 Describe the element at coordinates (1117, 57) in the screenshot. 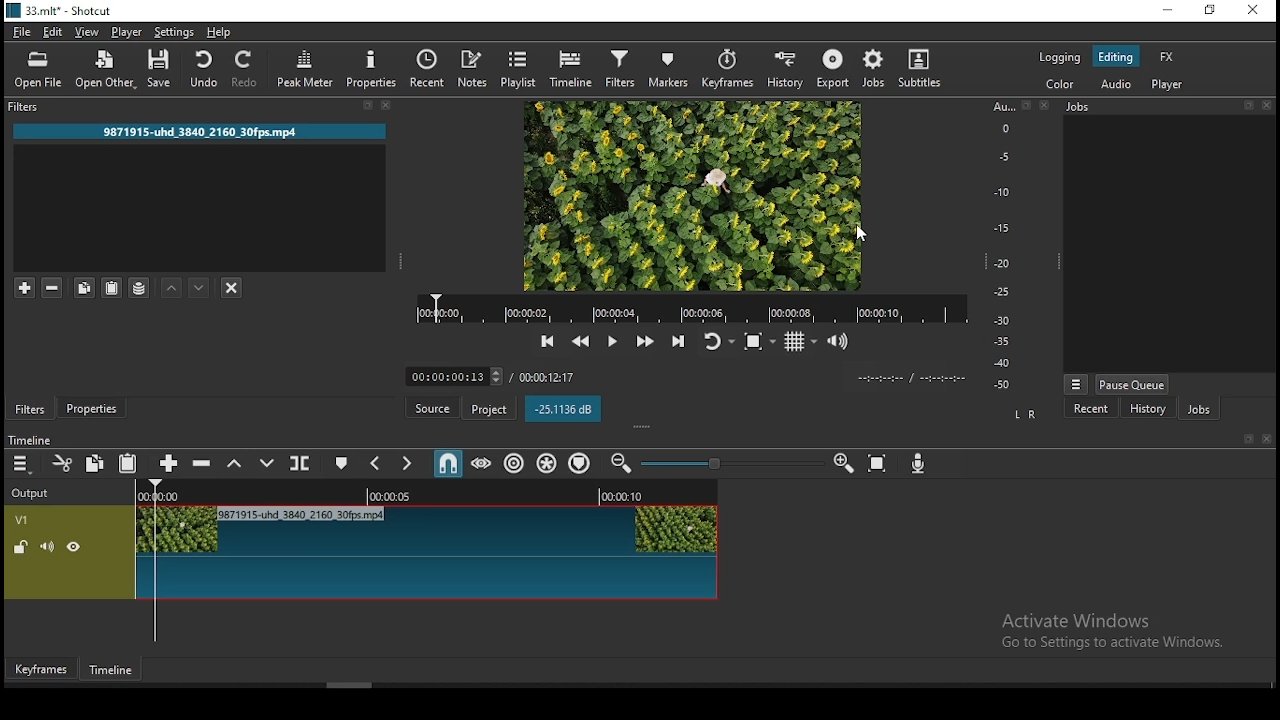

I see `editing` at that location.